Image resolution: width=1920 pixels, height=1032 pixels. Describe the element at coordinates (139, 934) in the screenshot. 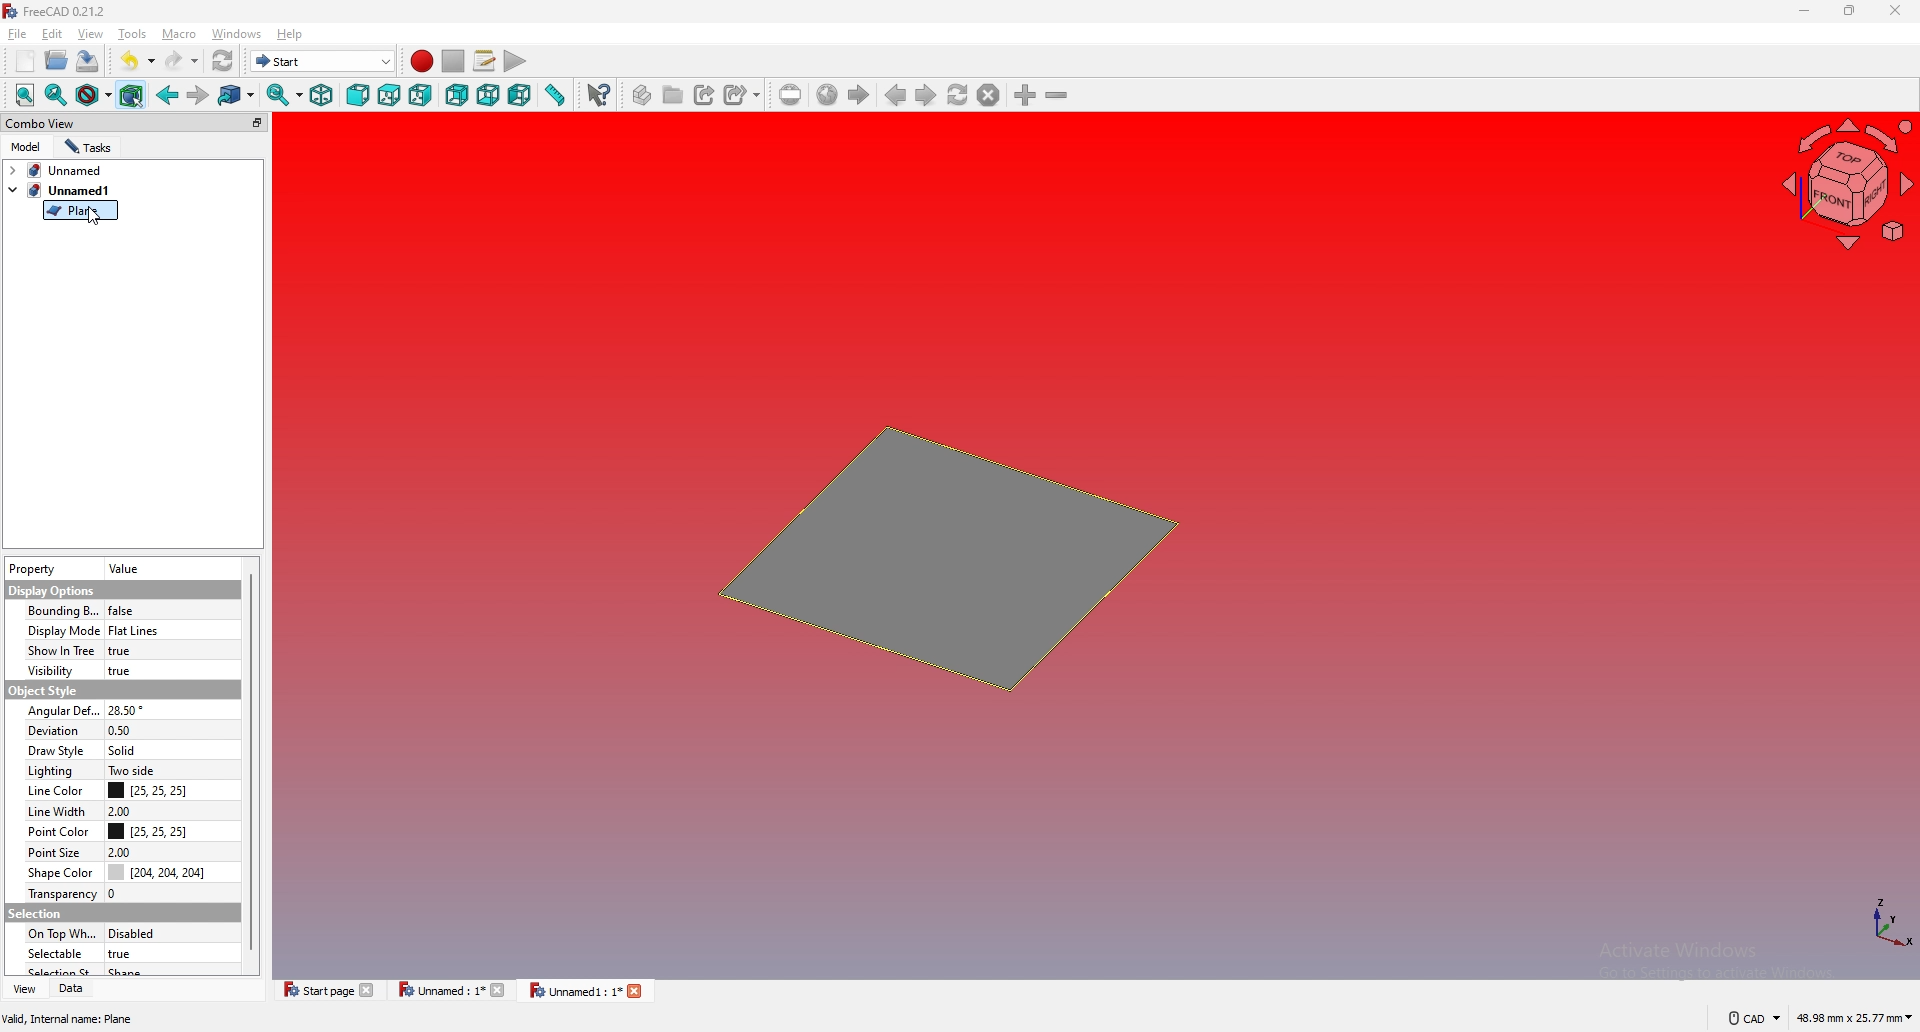

I see `disabled` at that location.